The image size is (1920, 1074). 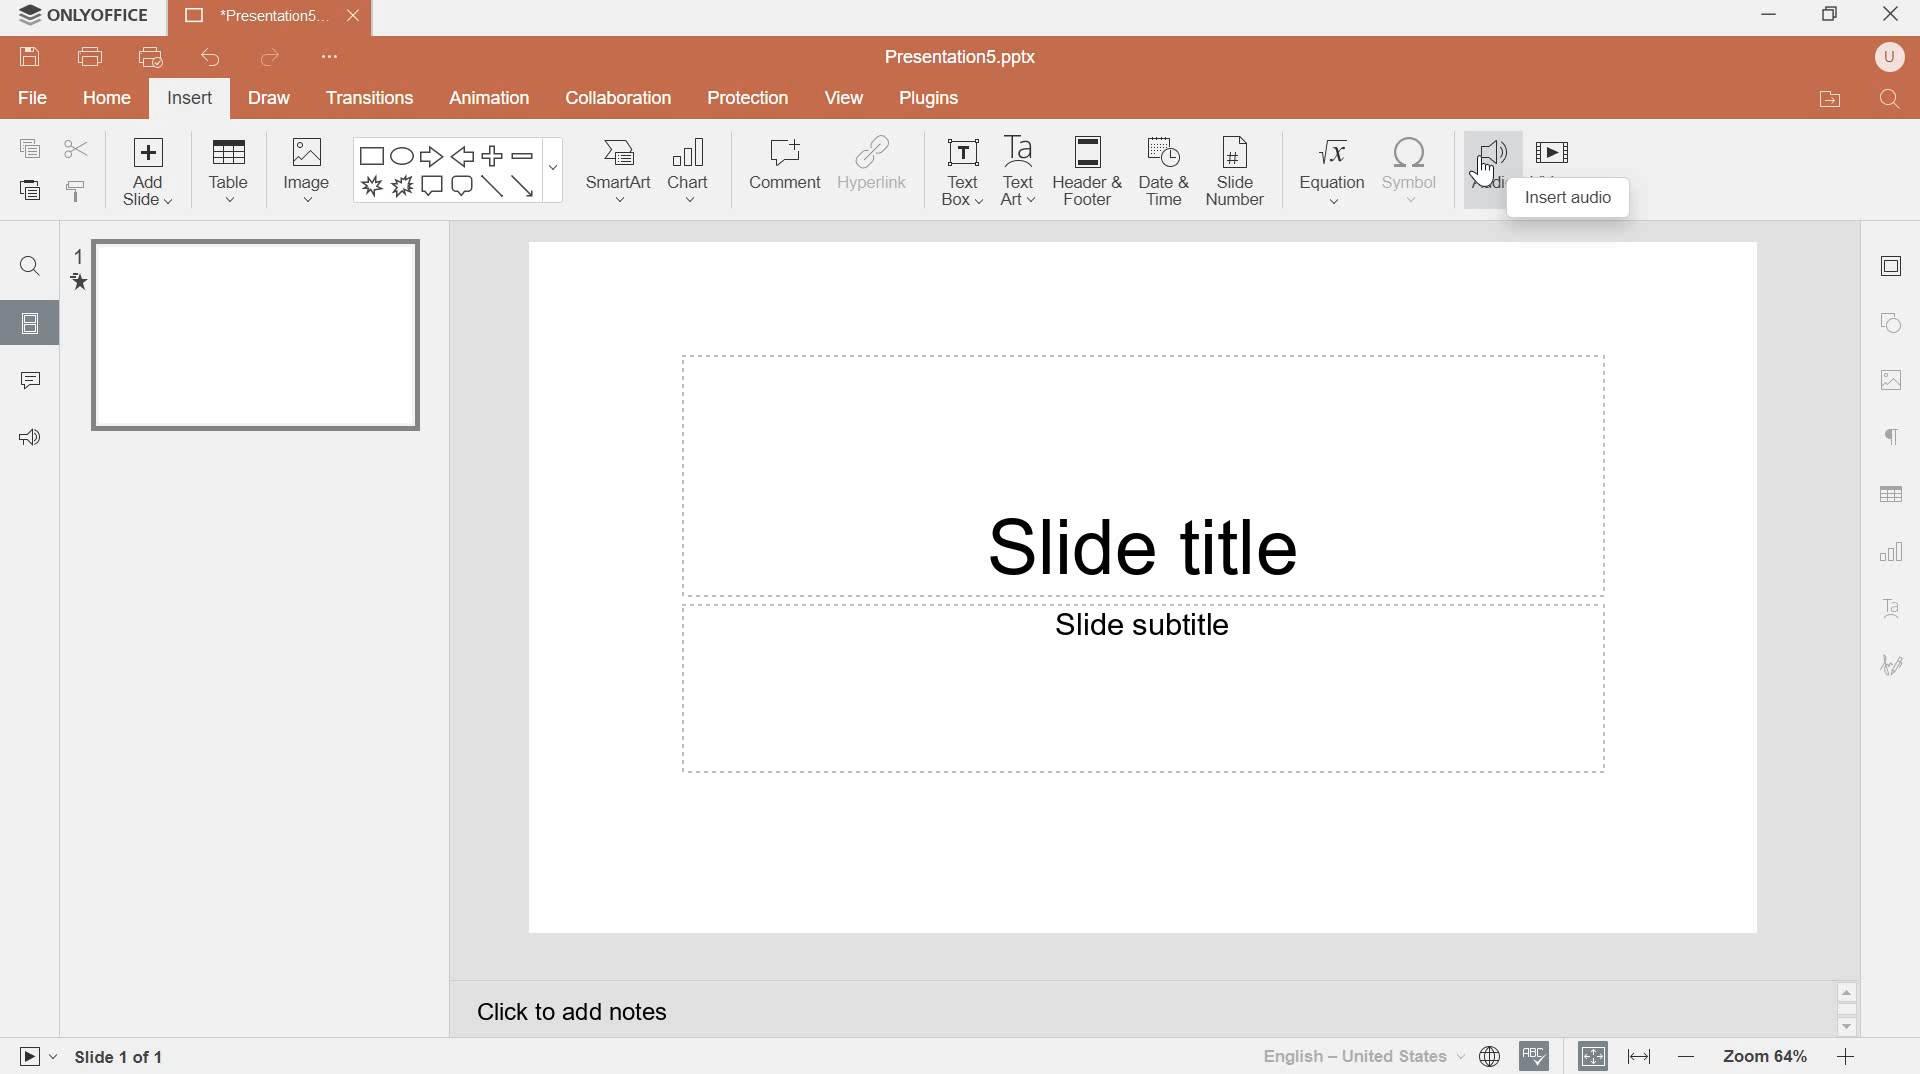 What do you see at coordinates (153, 174) in the screenshot?
I see `Add slide` at bounding box center [153, 174].